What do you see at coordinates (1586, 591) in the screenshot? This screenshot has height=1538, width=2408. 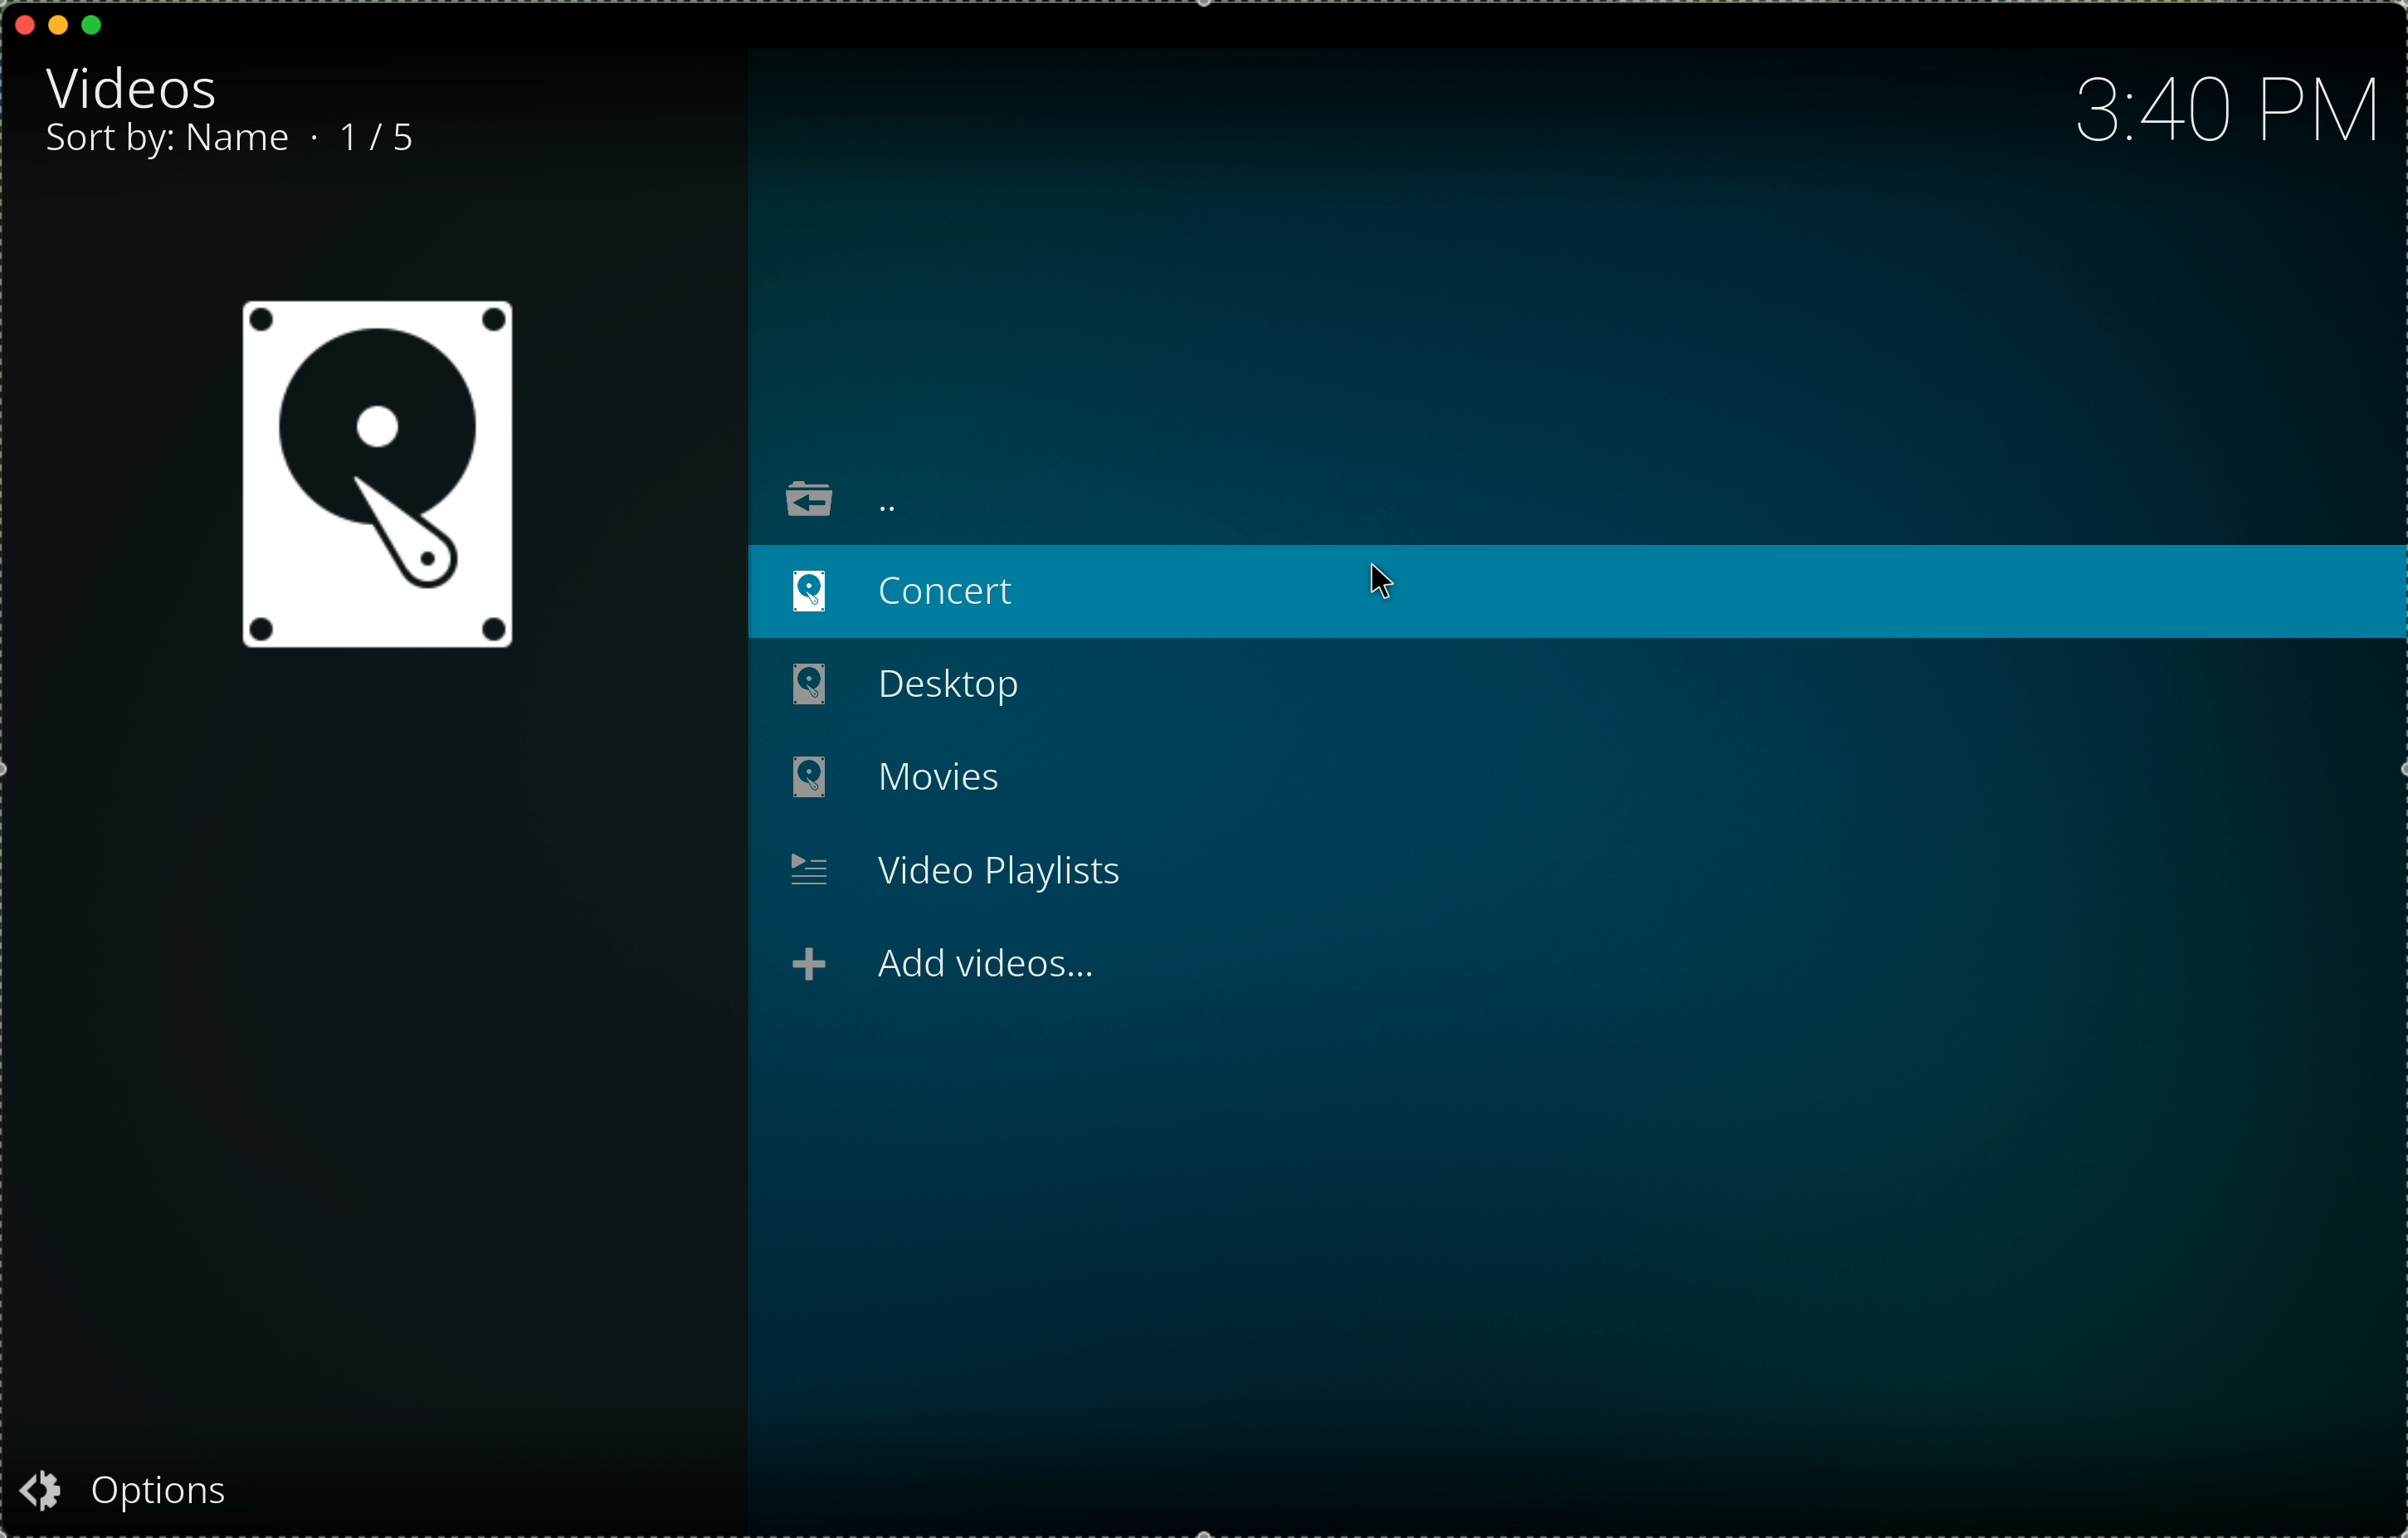 I see `click on concert folder` at bounding box center [1586, 591].